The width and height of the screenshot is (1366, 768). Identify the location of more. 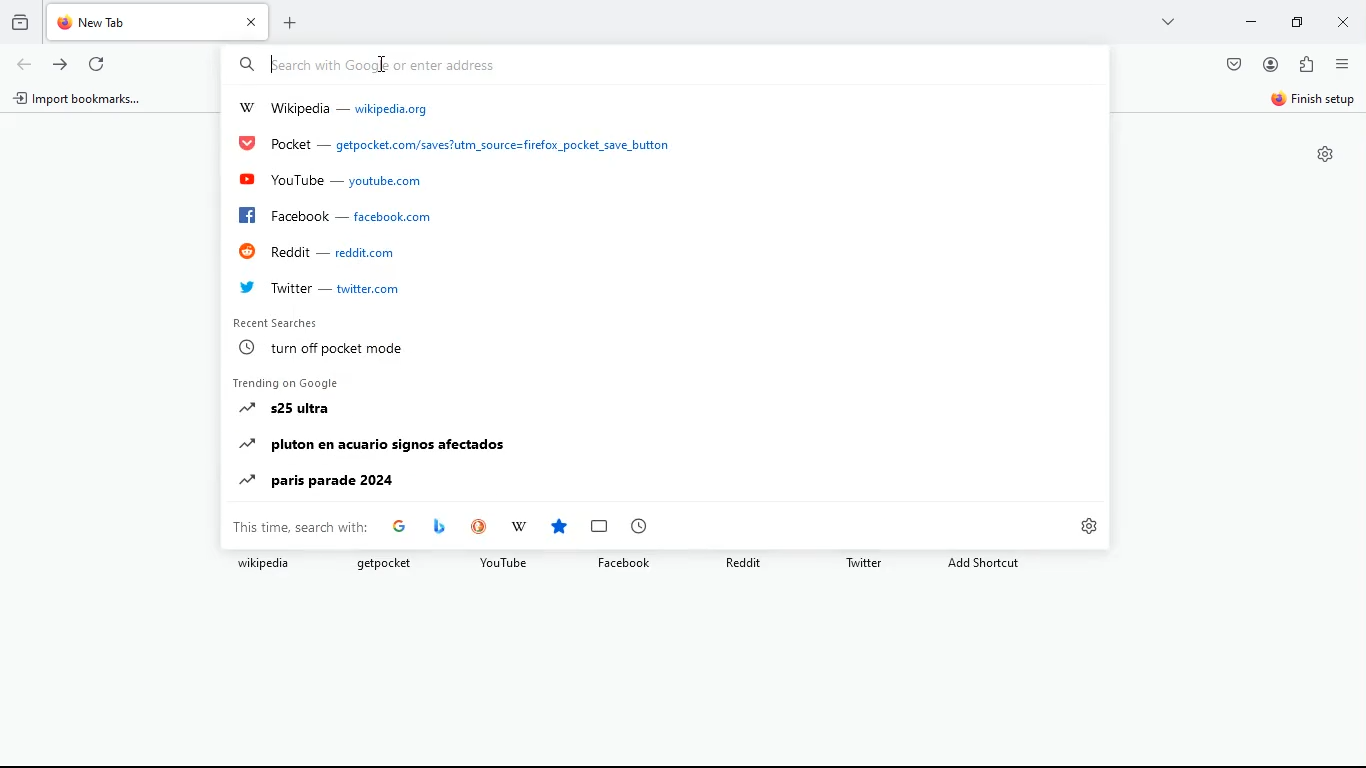
(1165, 21).